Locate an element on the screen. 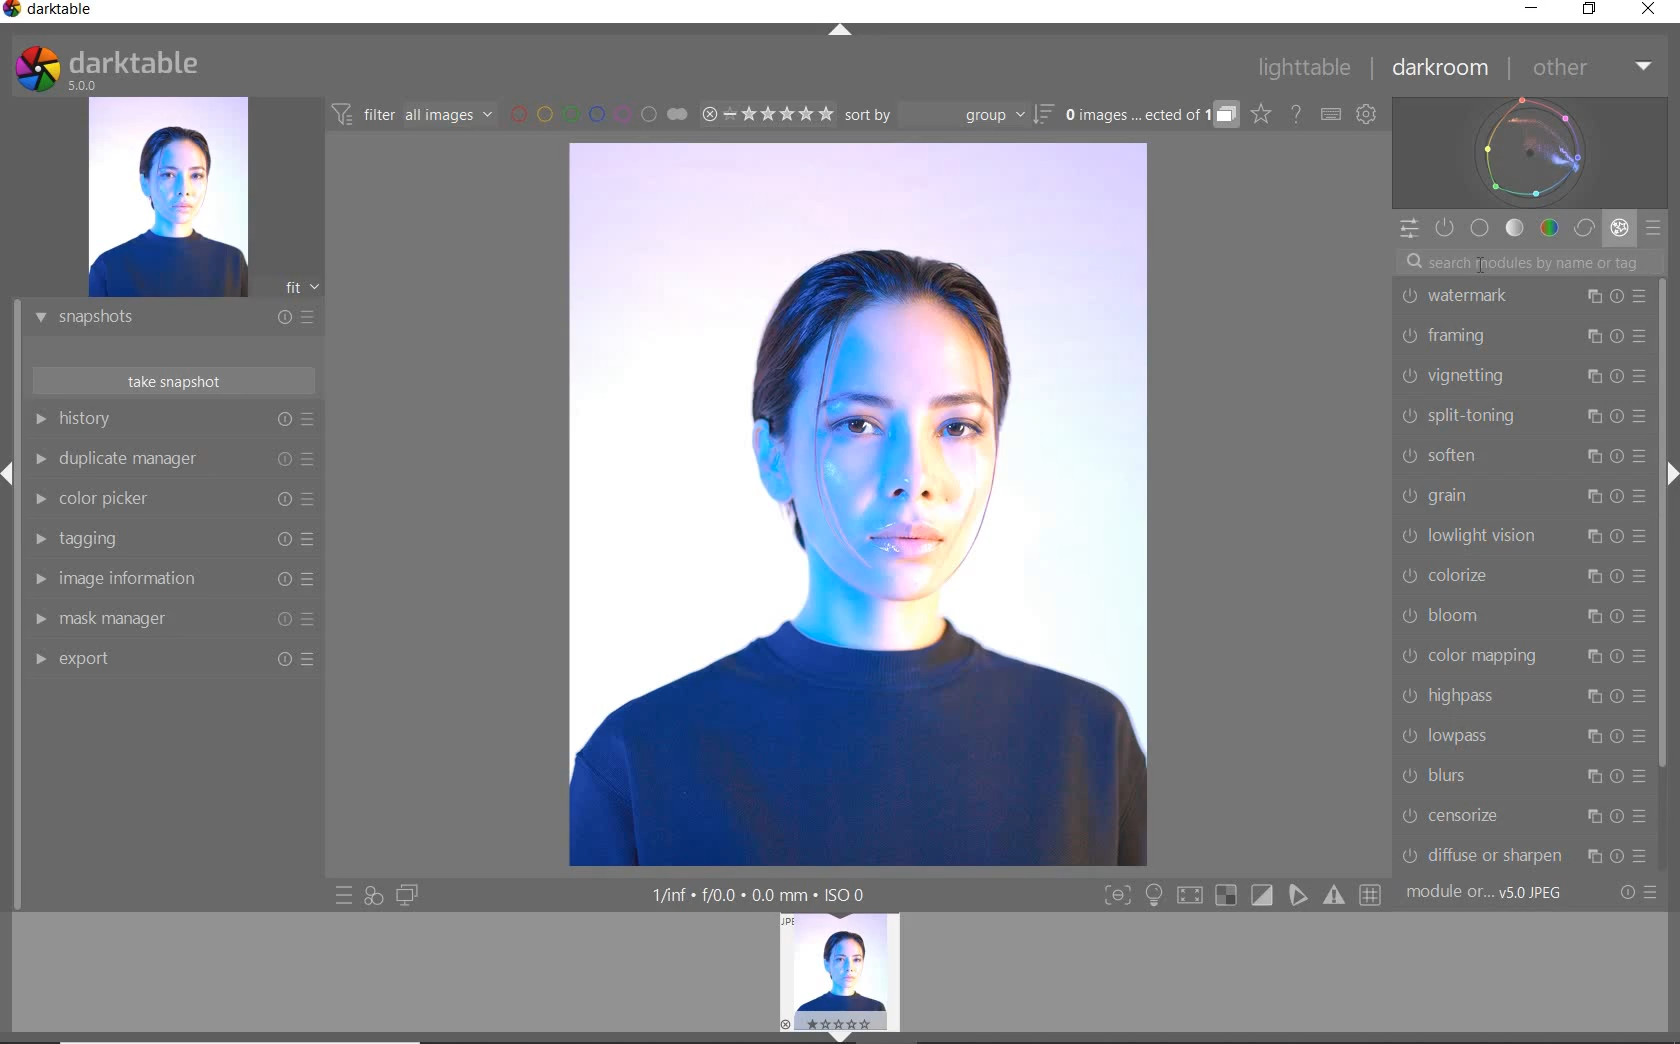  SELECTED IMAGE is located at coordinates (856, 504).